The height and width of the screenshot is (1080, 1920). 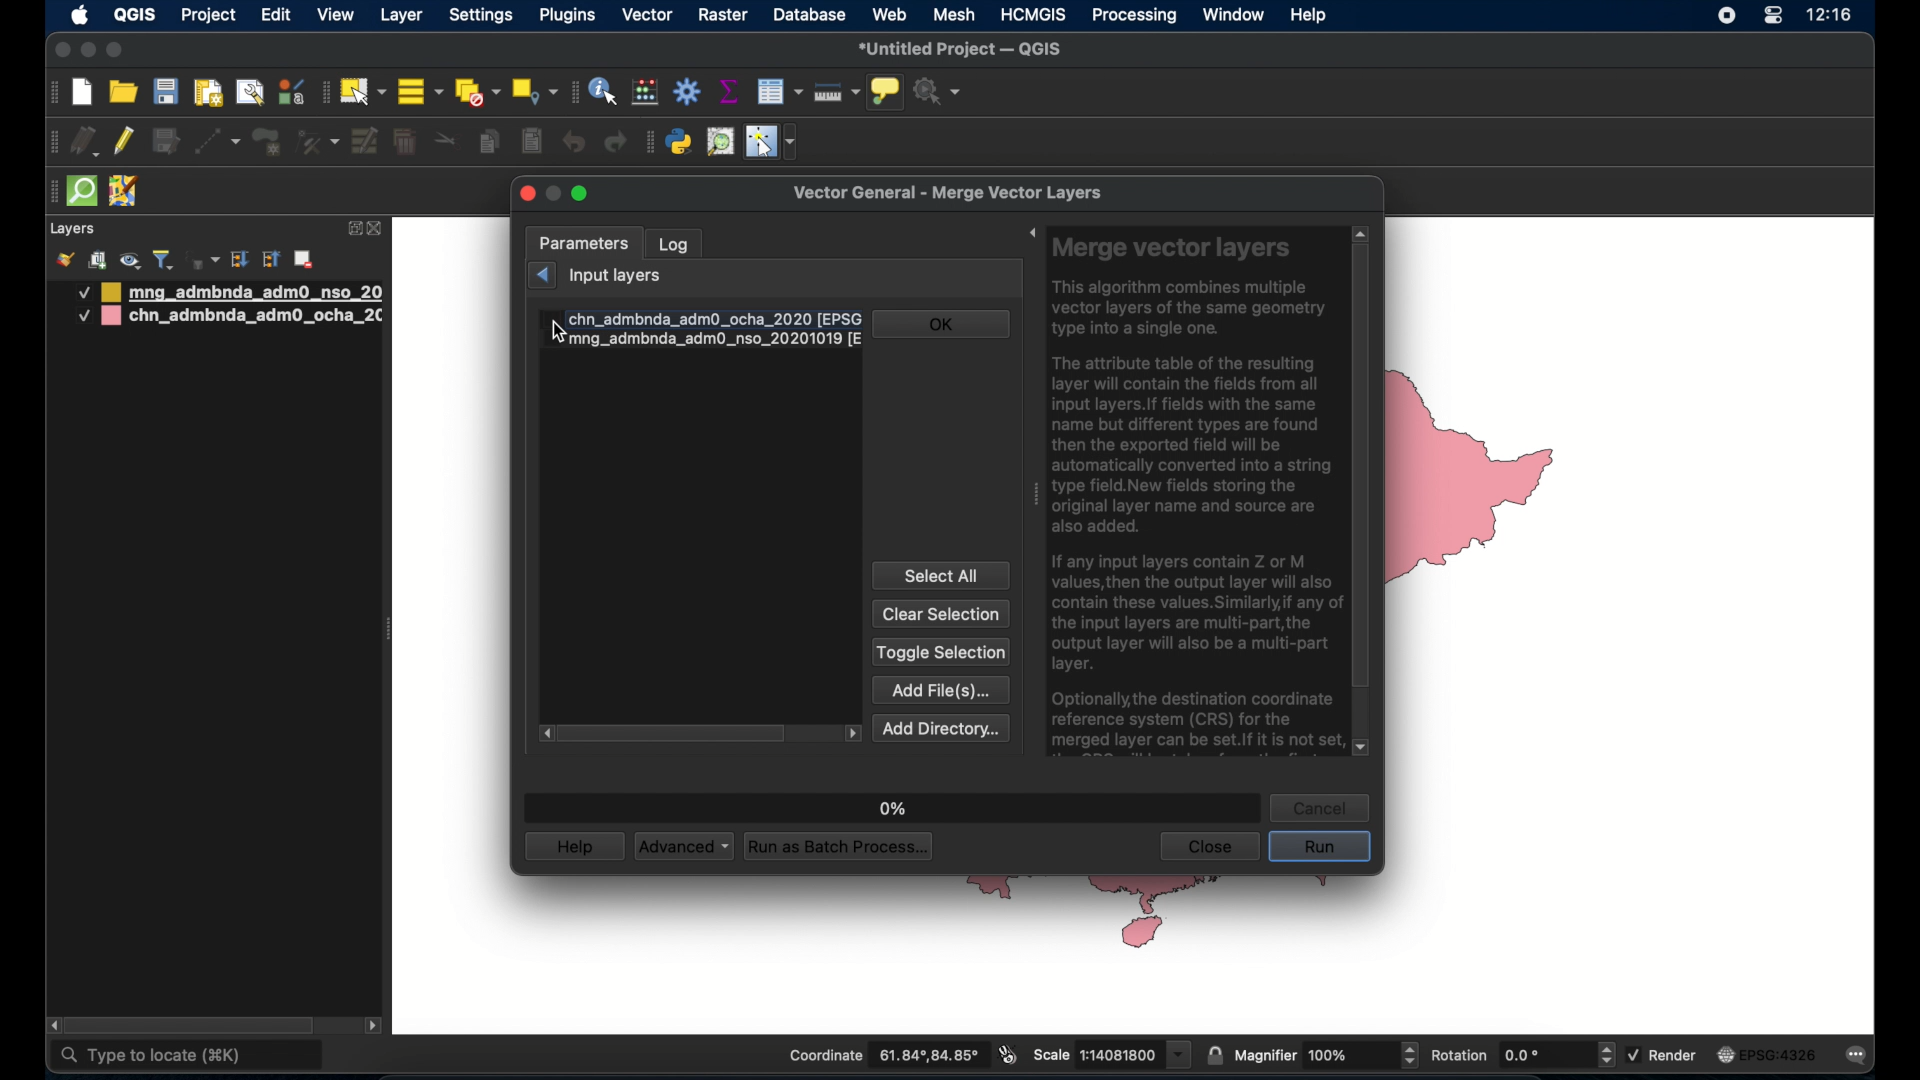 What do you see at coordinates (125, 93) in the screenshot?
I see `open project` at bounding box center [125, 93].